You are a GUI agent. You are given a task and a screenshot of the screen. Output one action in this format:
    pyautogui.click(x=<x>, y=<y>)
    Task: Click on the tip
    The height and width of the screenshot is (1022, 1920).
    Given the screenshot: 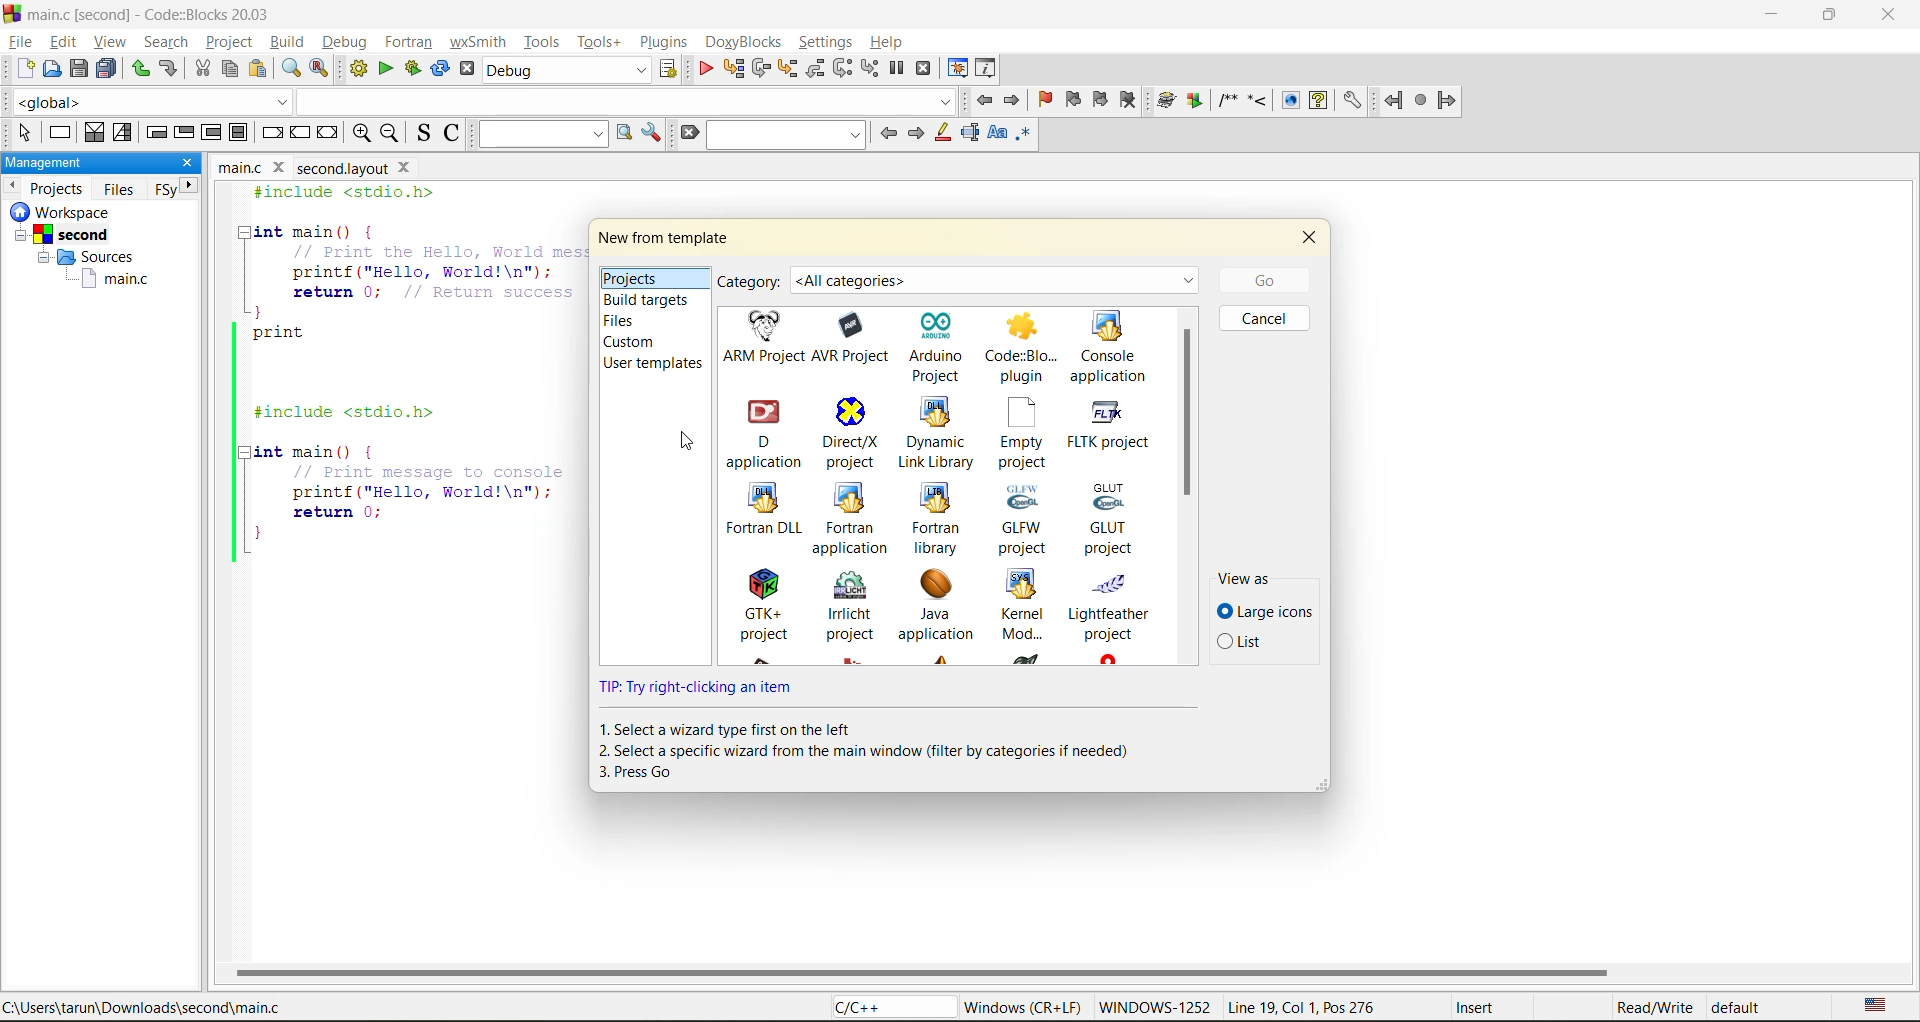 What is the action you would take?
    pyautogui.click(x=707, y=688)
    